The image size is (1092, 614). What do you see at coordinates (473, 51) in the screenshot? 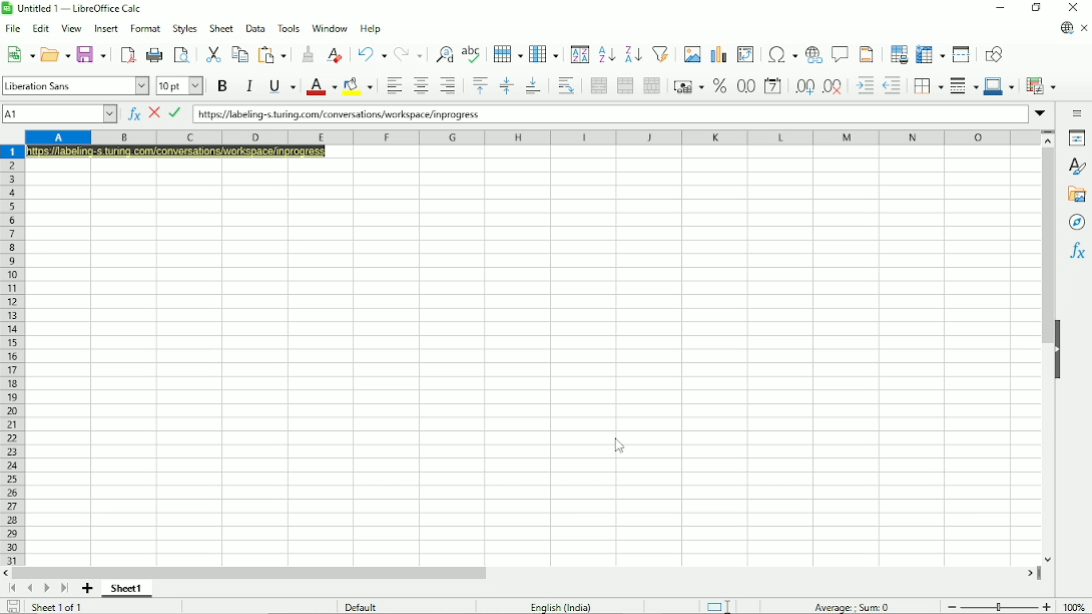
I see `Spell check` at bounding box center [473, 51].